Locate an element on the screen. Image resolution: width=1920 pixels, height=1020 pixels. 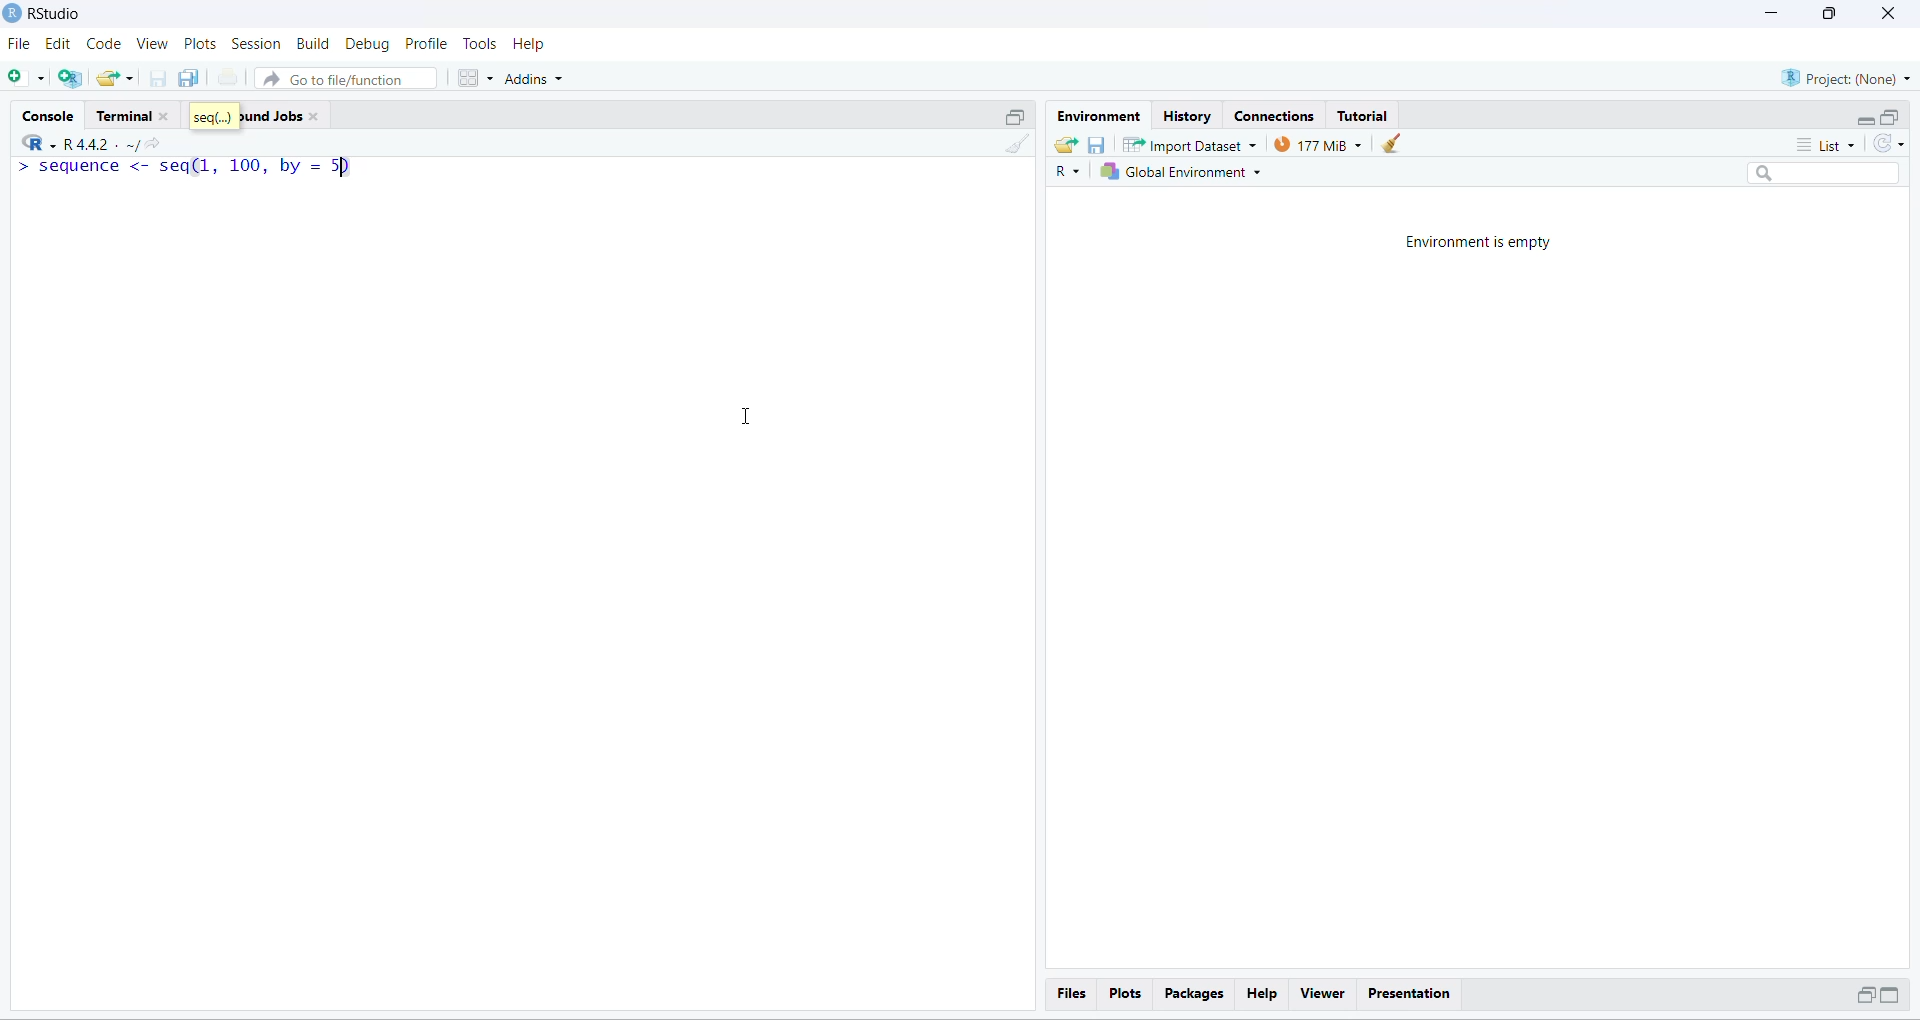
seq(...) is located at coordinates (215, 116).